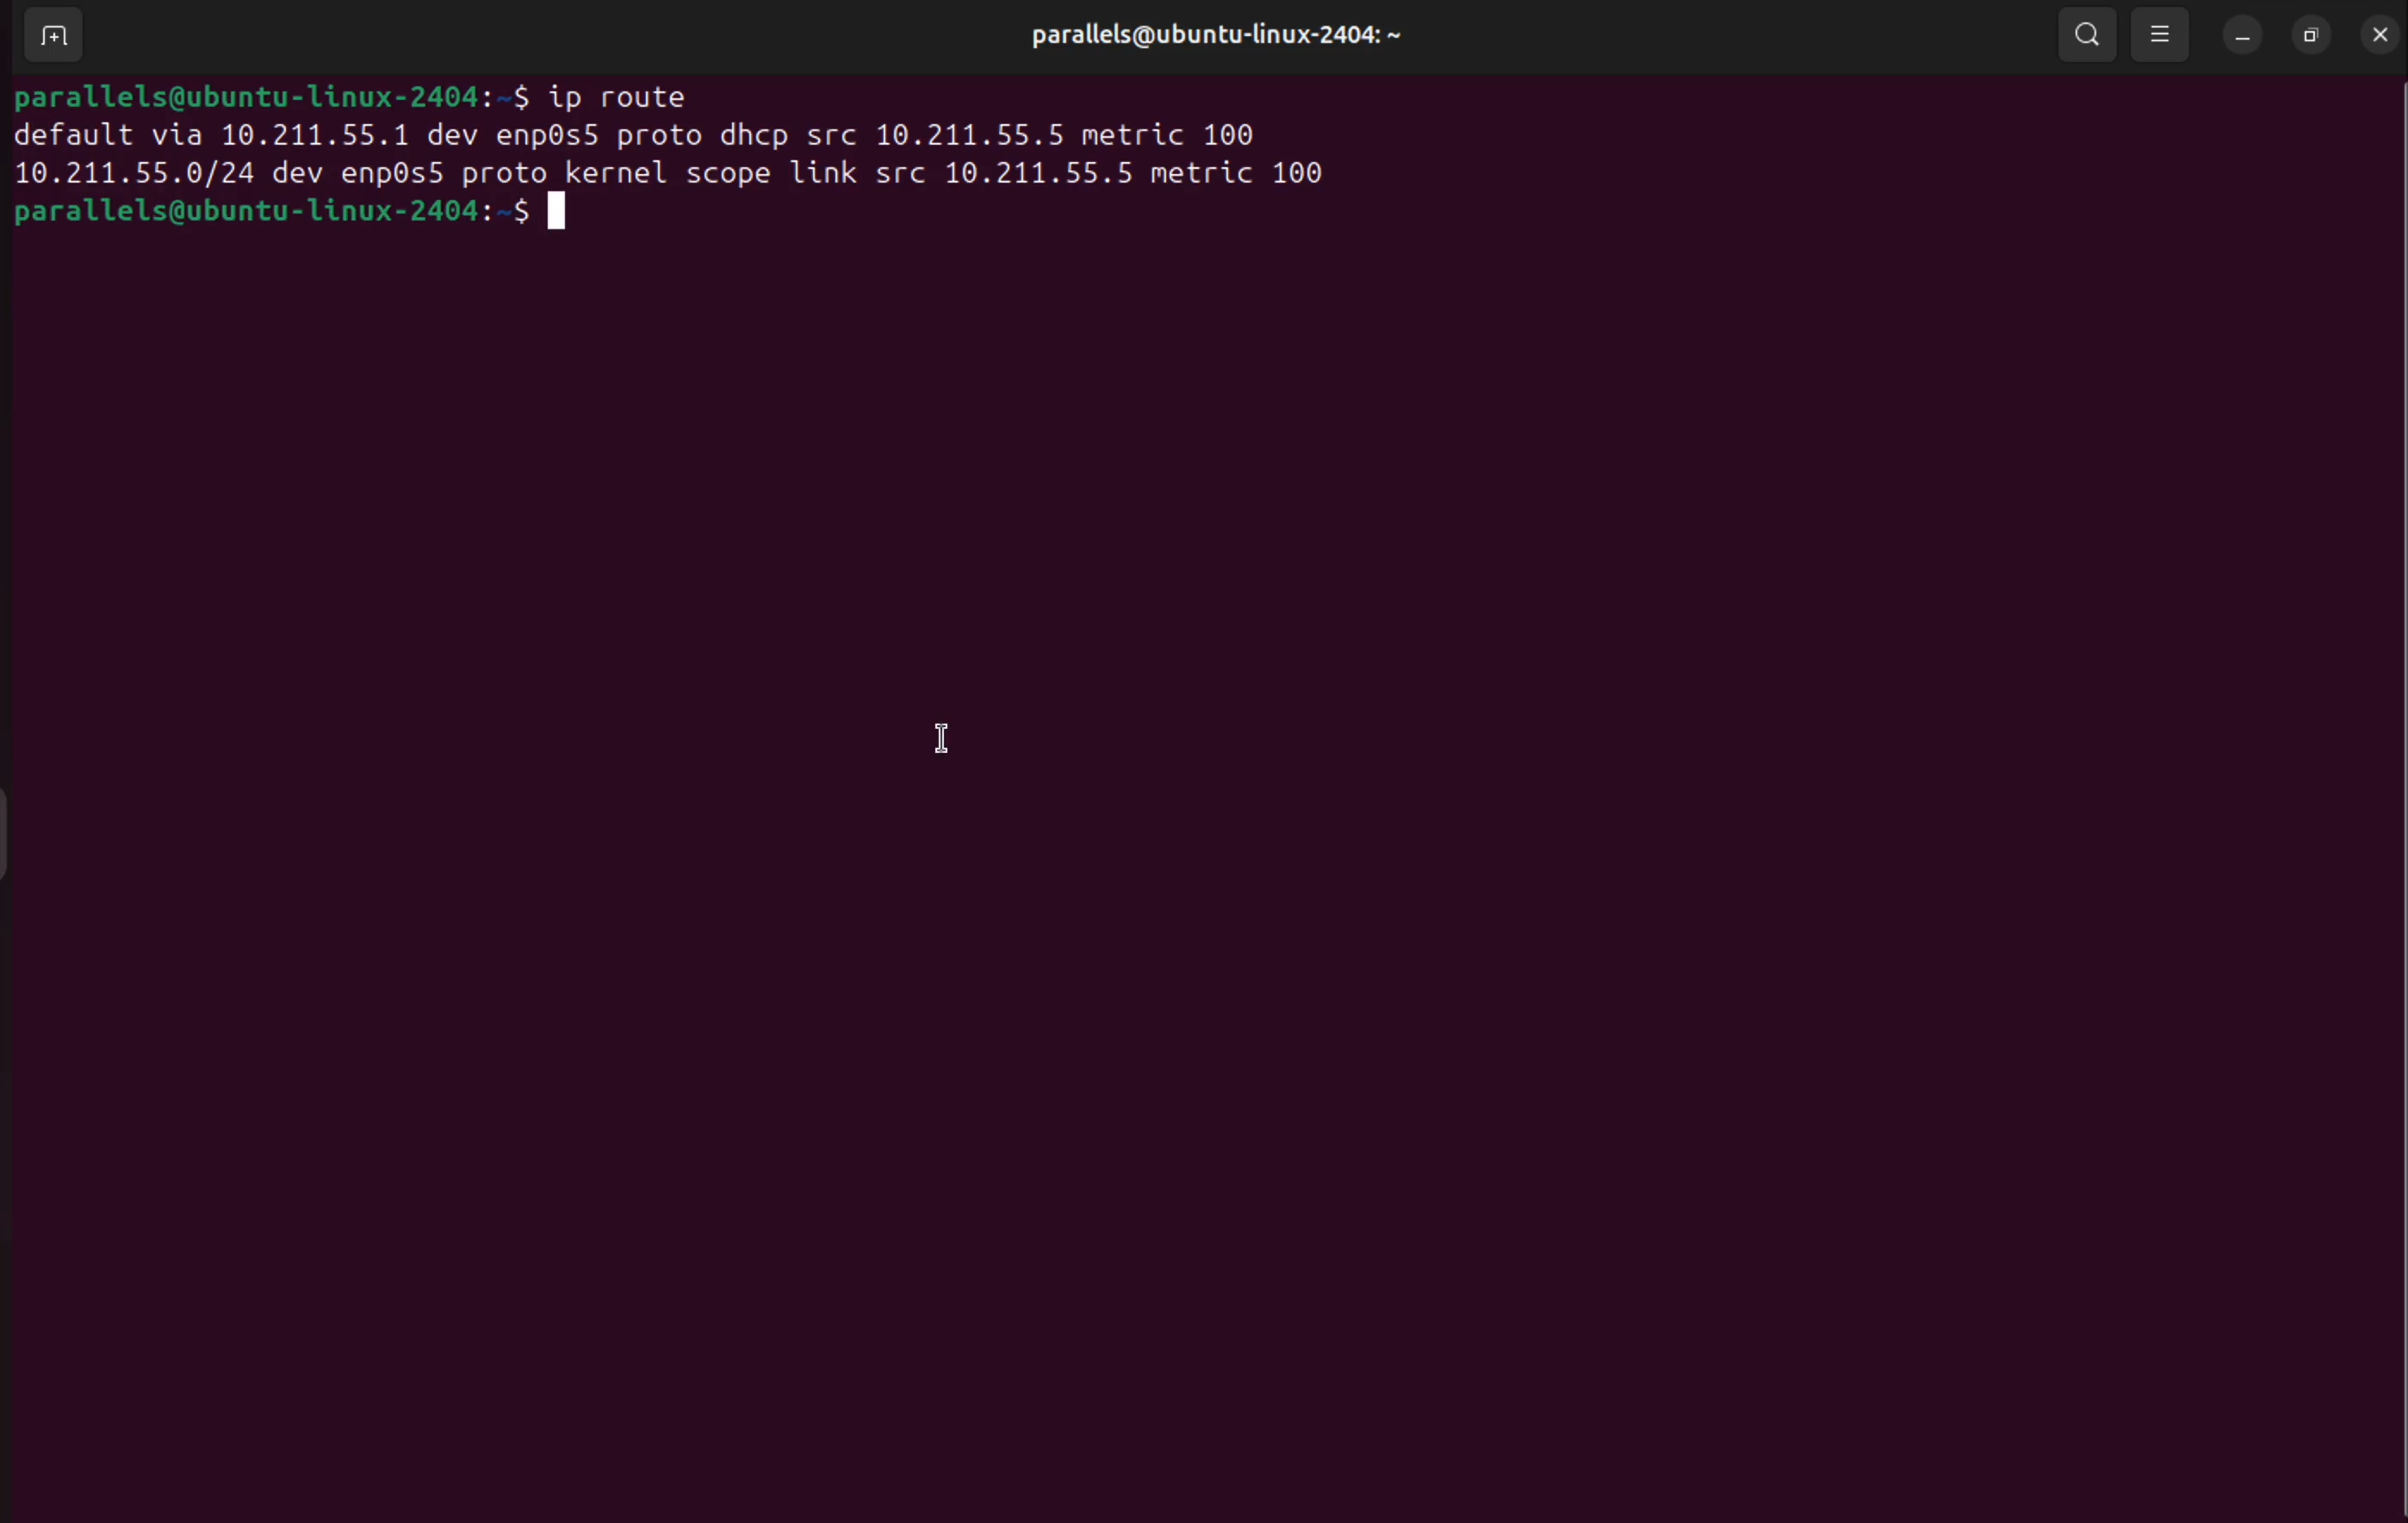  What do you see at coordinates (2311, 34) in the screenshot?
I see `resize` at bounding box center [2311, 34].